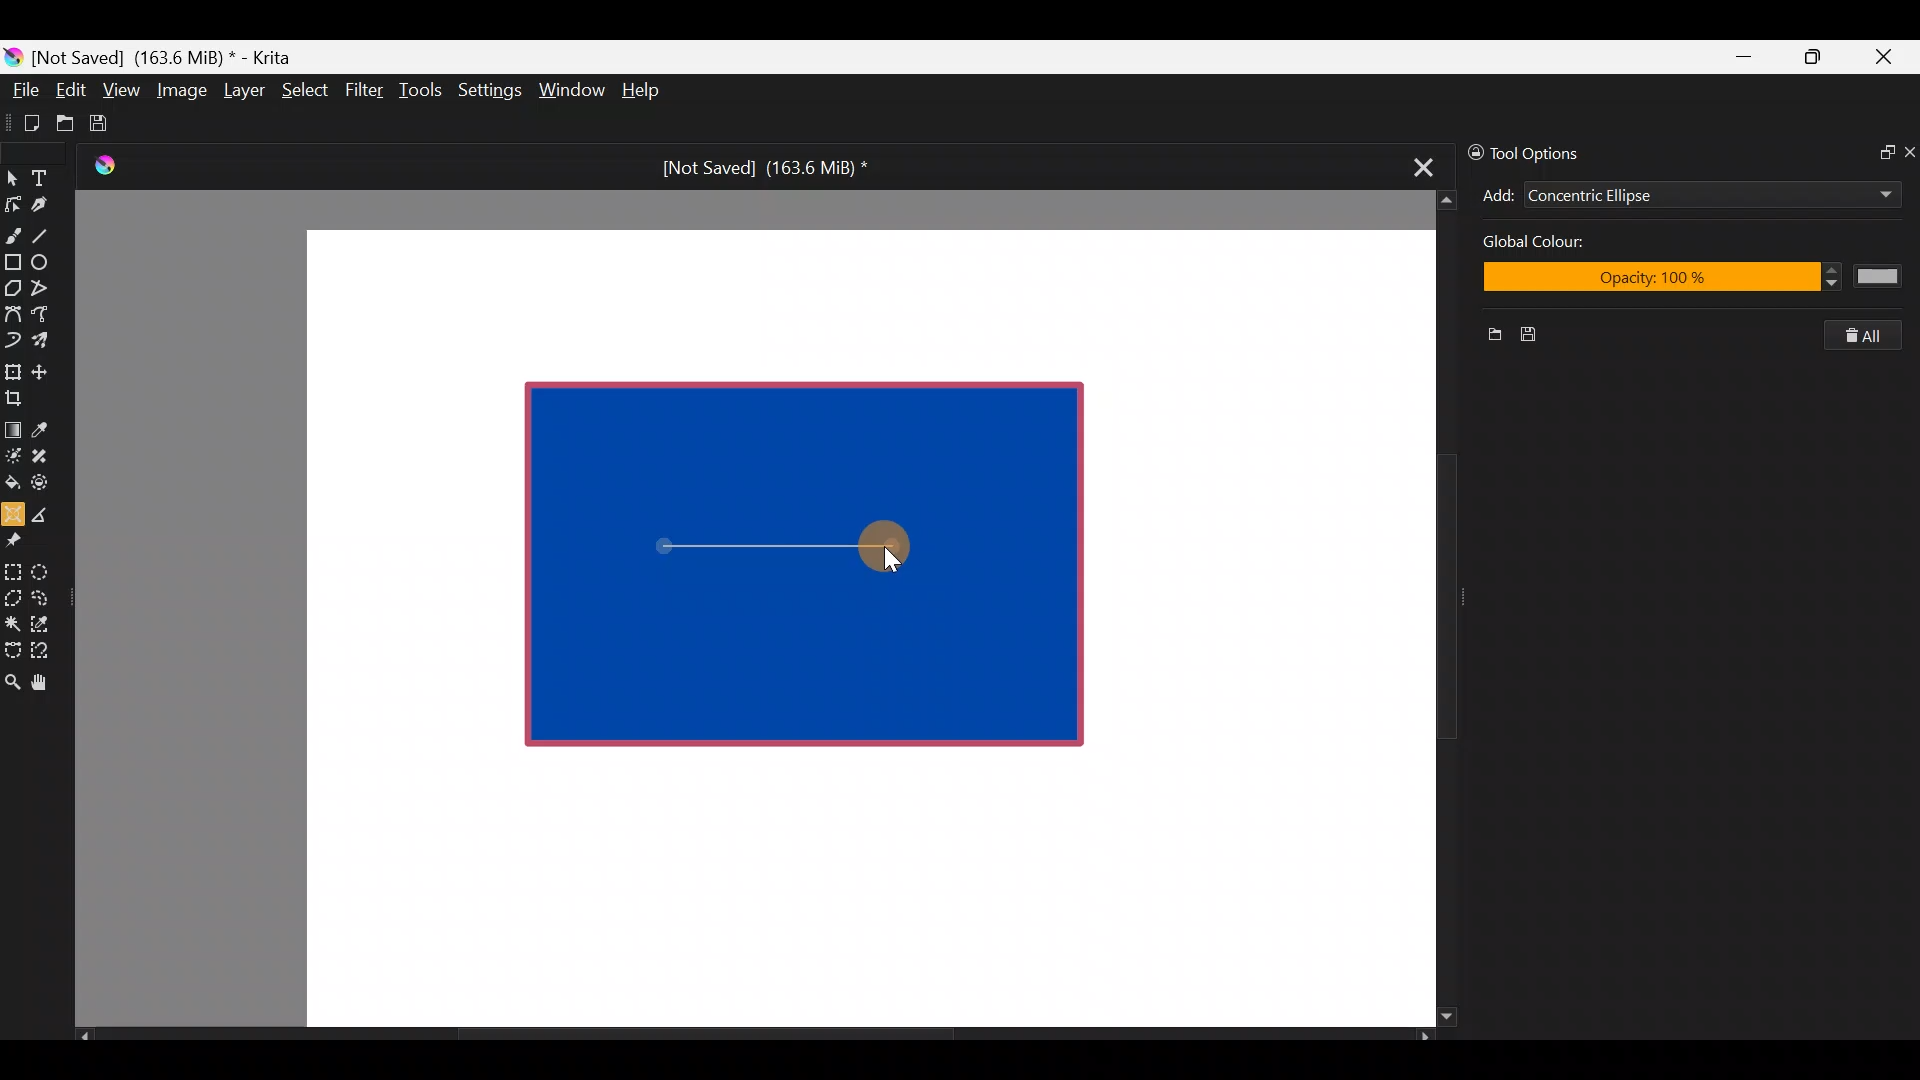  I want to click on Add concentric ellipse, so click(1495, 192).